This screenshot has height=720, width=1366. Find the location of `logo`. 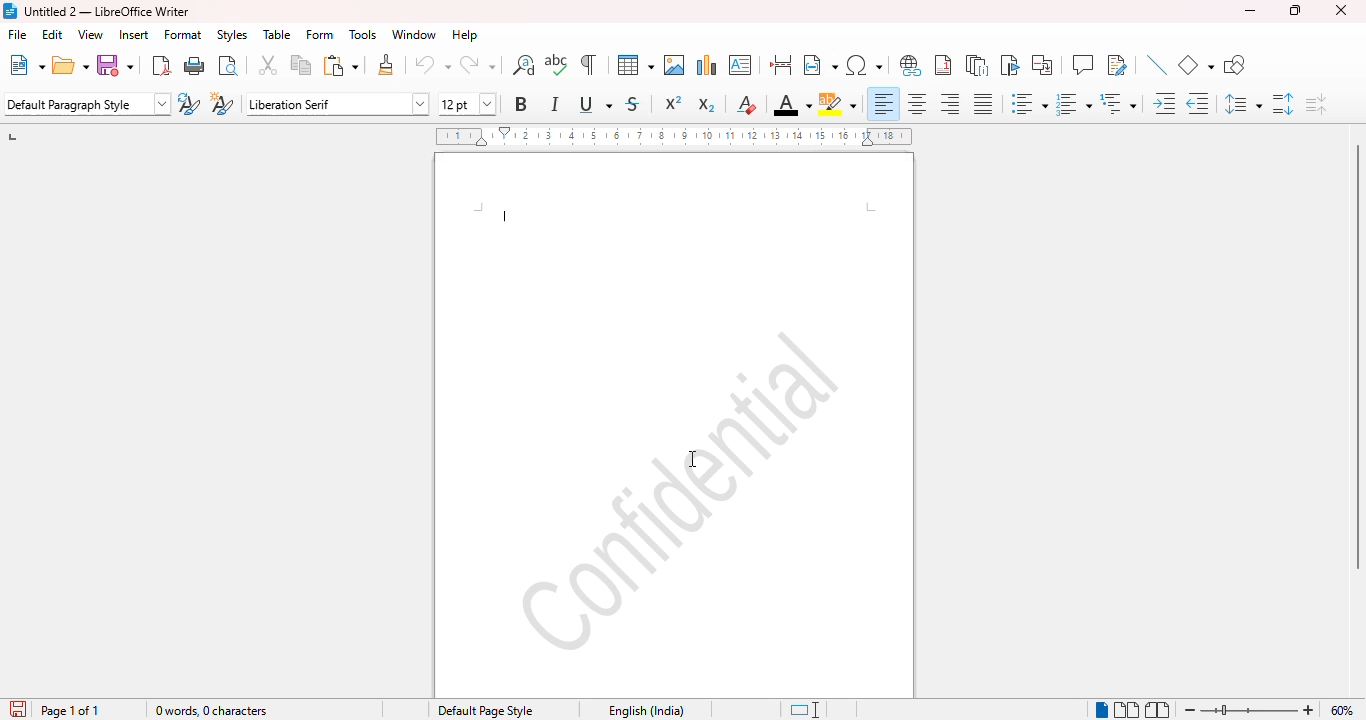

logo is located at coordinates (9, 10).